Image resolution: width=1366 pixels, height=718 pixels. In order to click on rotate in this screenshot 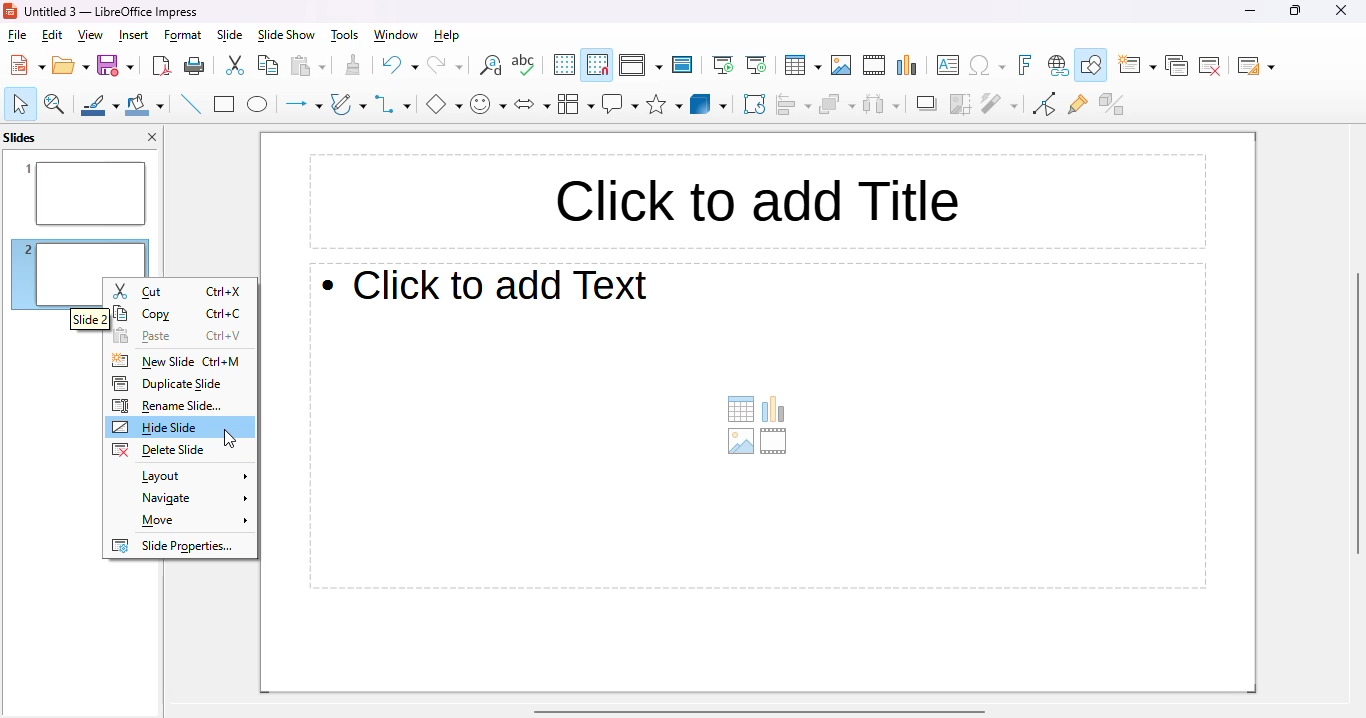, I will do `click(755, 103)`.